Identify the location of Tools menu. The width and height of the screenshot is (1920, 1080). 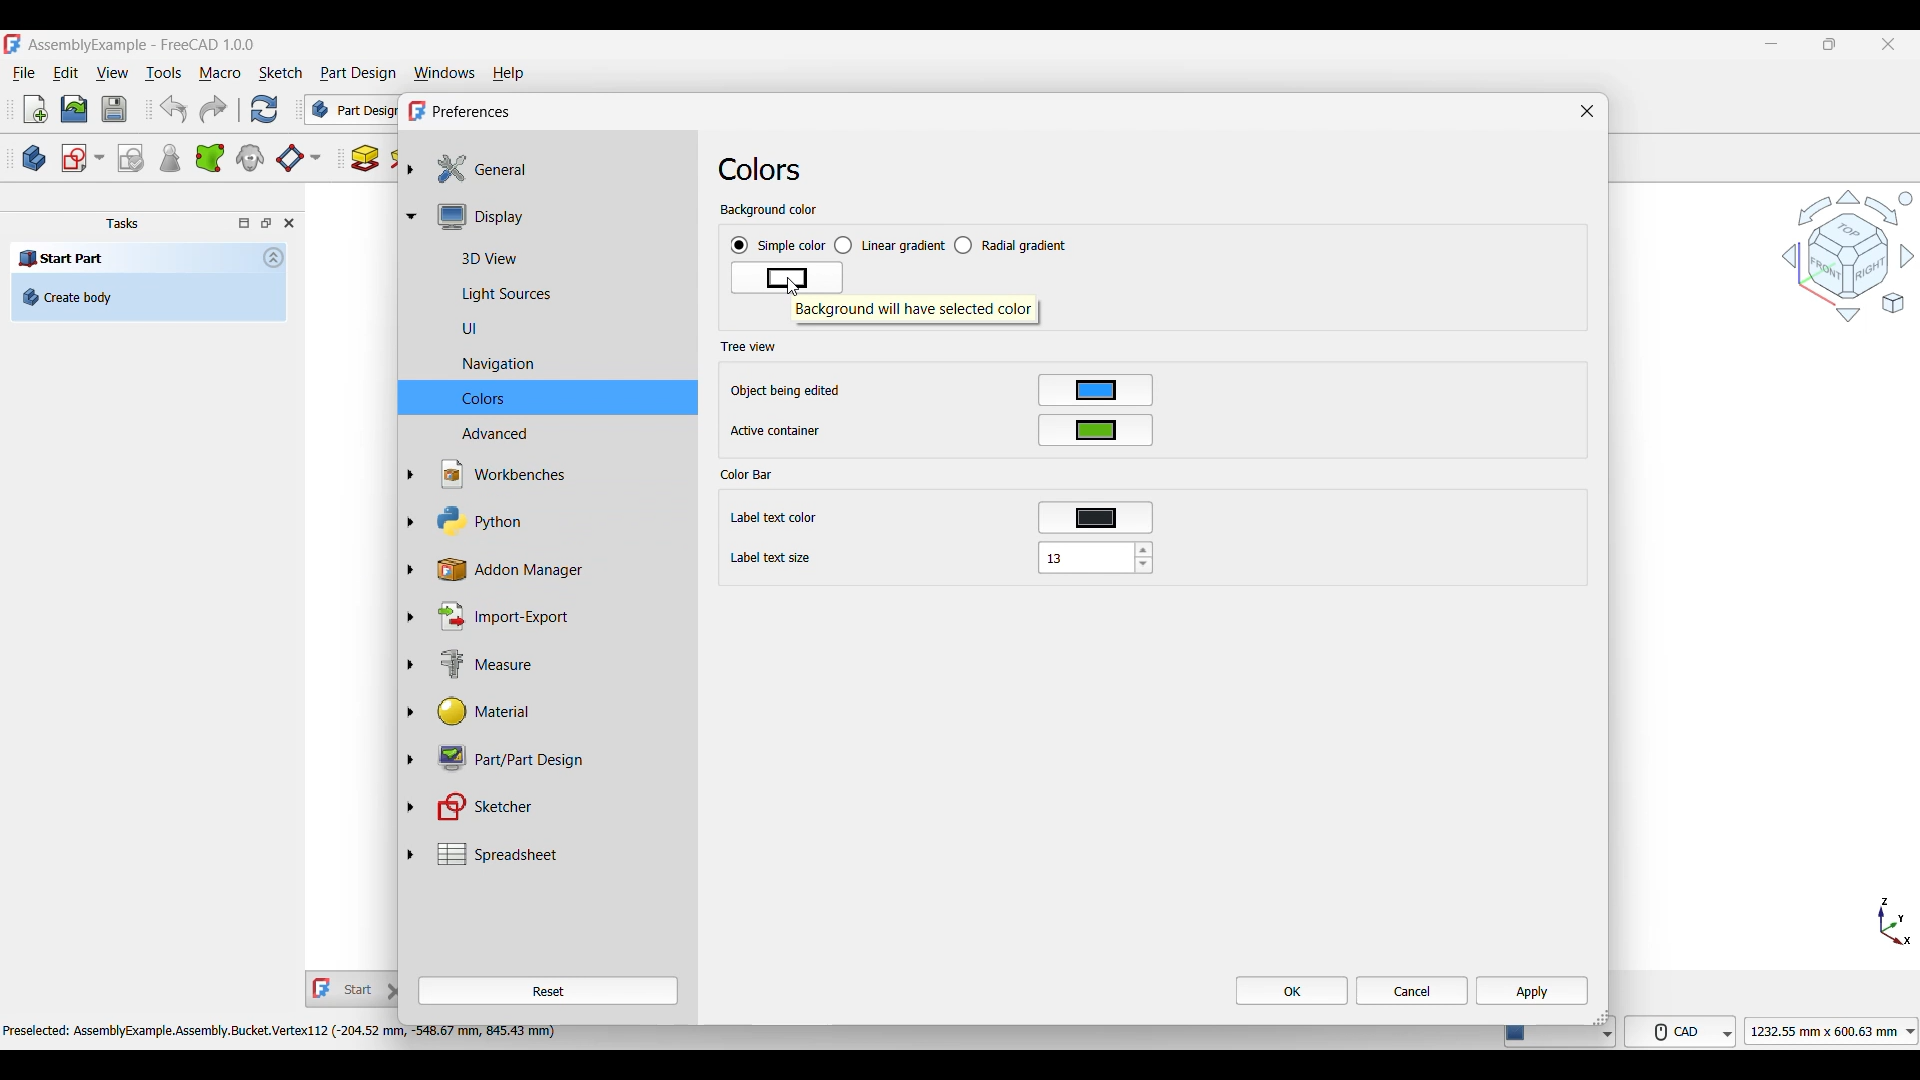
(163, 73).